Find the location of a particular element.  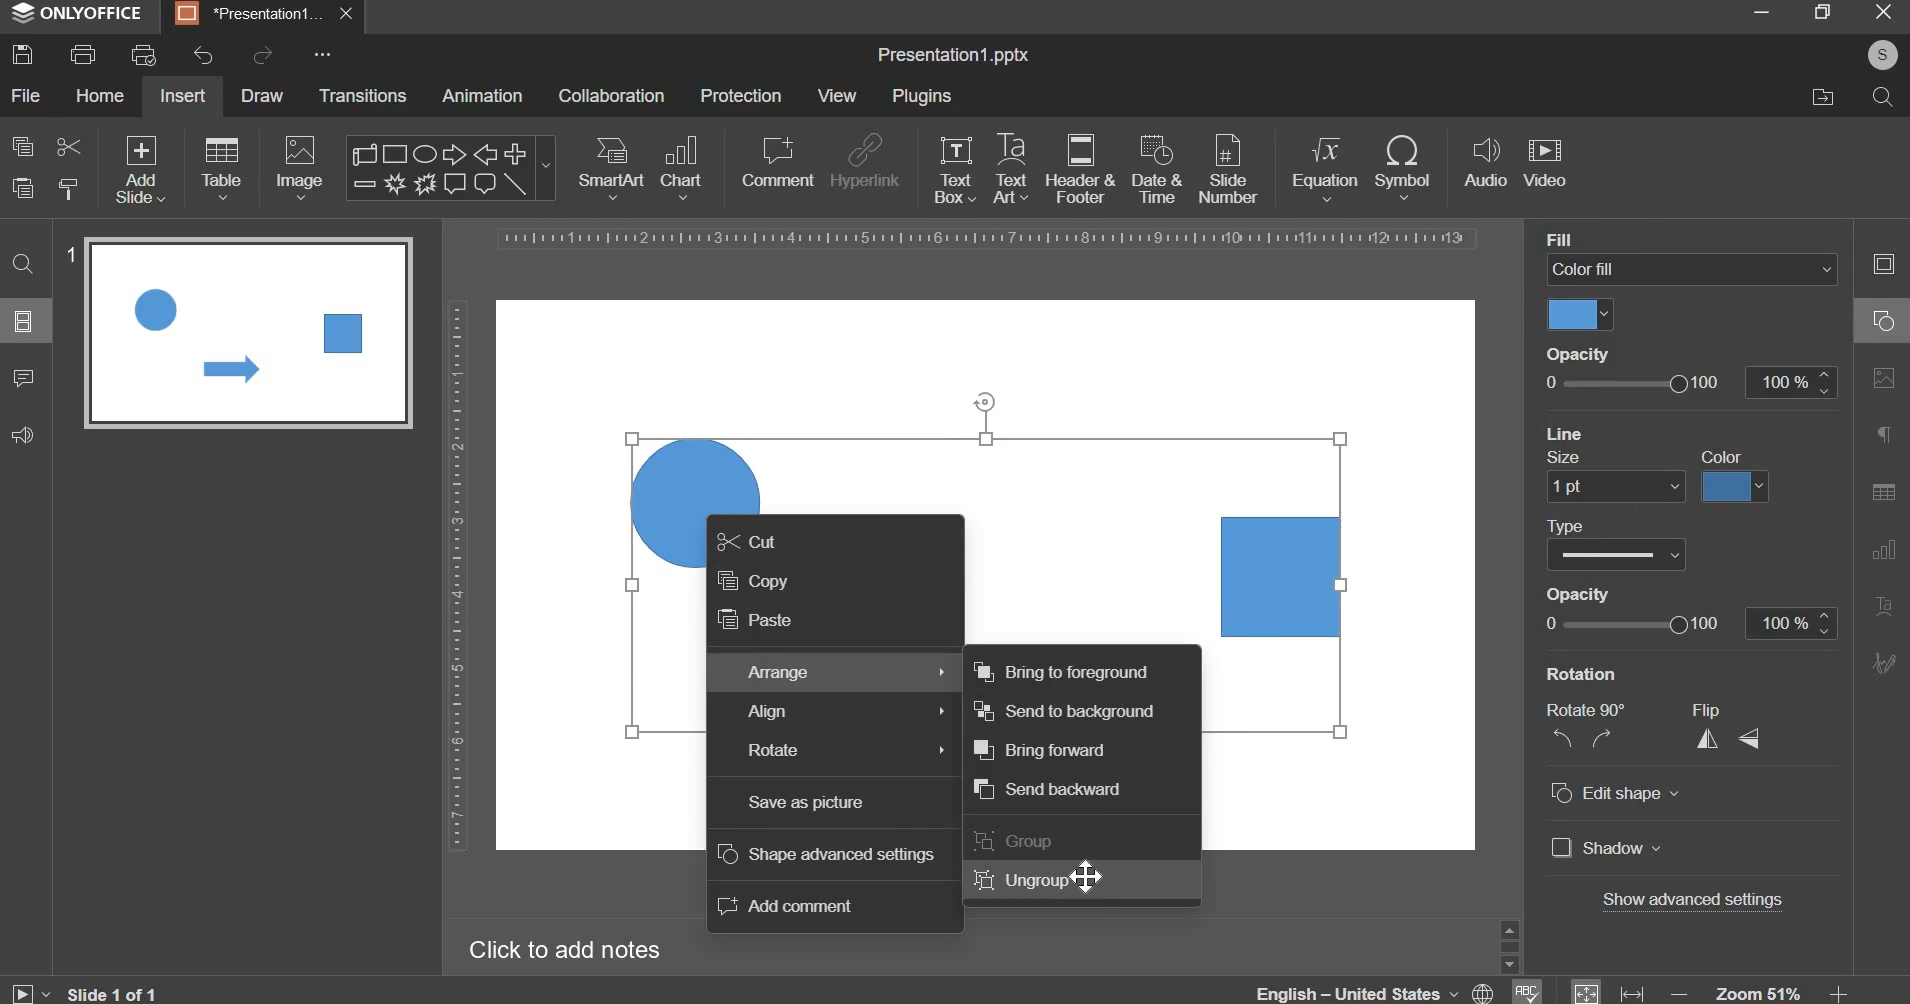

fit to screen is located at coordinates (1587, 990).